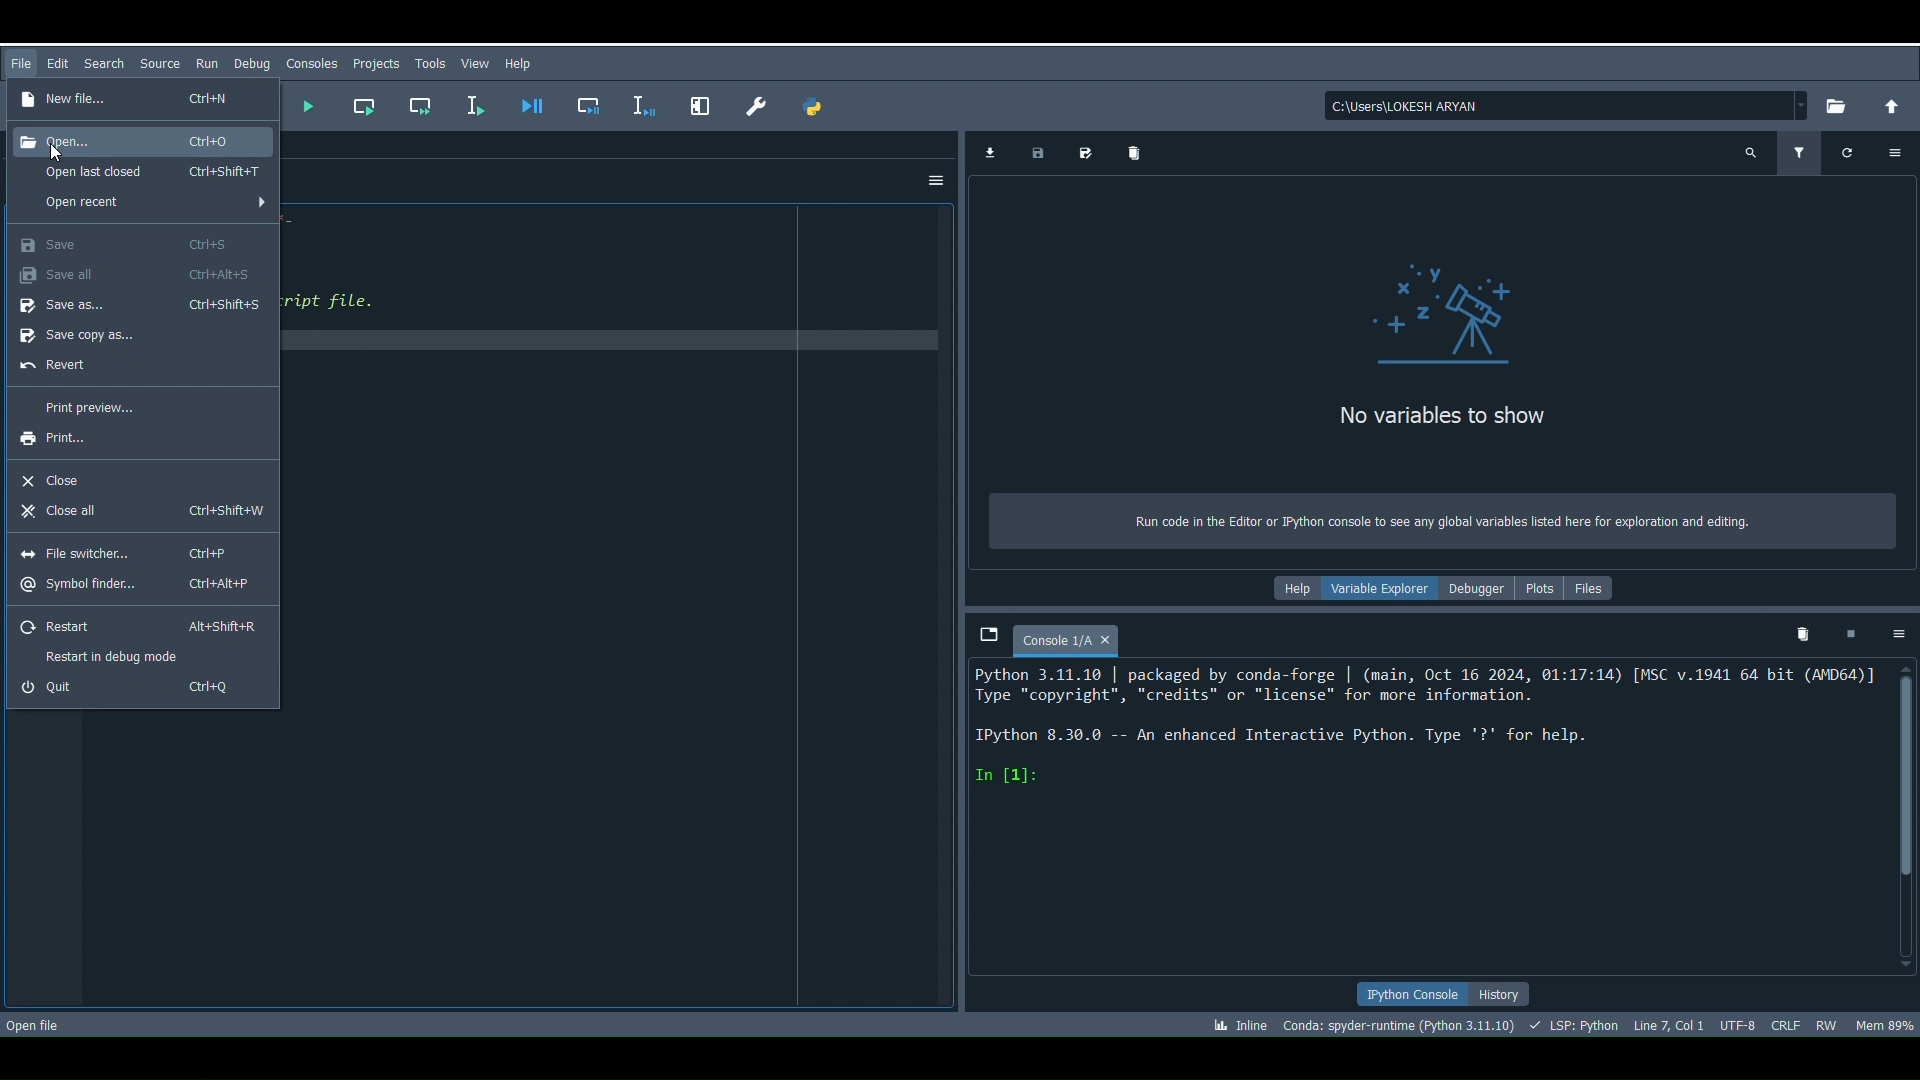 The width and height of the screenshot is (1920, 1080). What do you see at coordinates (640, 102) in the screenshot?
I see `Debug selection or current line` at bounding box center [640, 102].